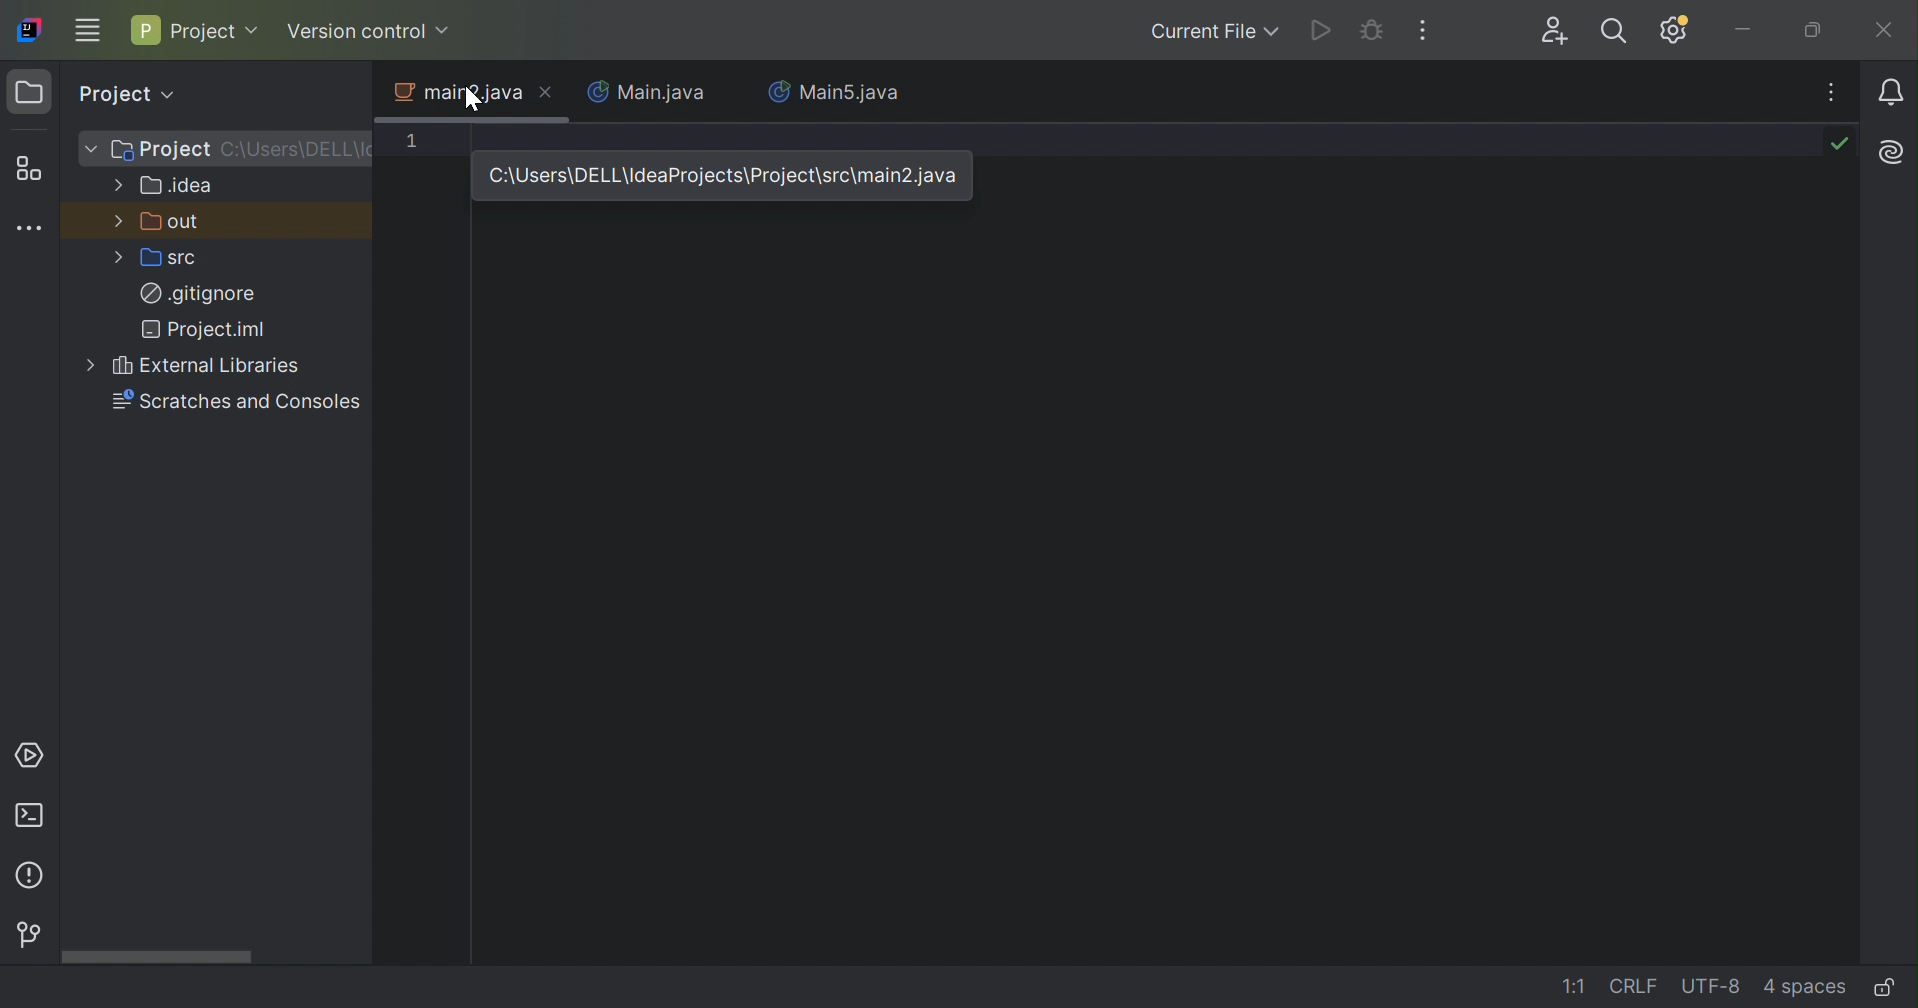 Image resolution: width=1918 pixels, height=1008 pixels. What do you see at coordinates (29, 28) in the screenshot?
I see `IntelliJ IDEA icon` at bounding box center [29, 28].